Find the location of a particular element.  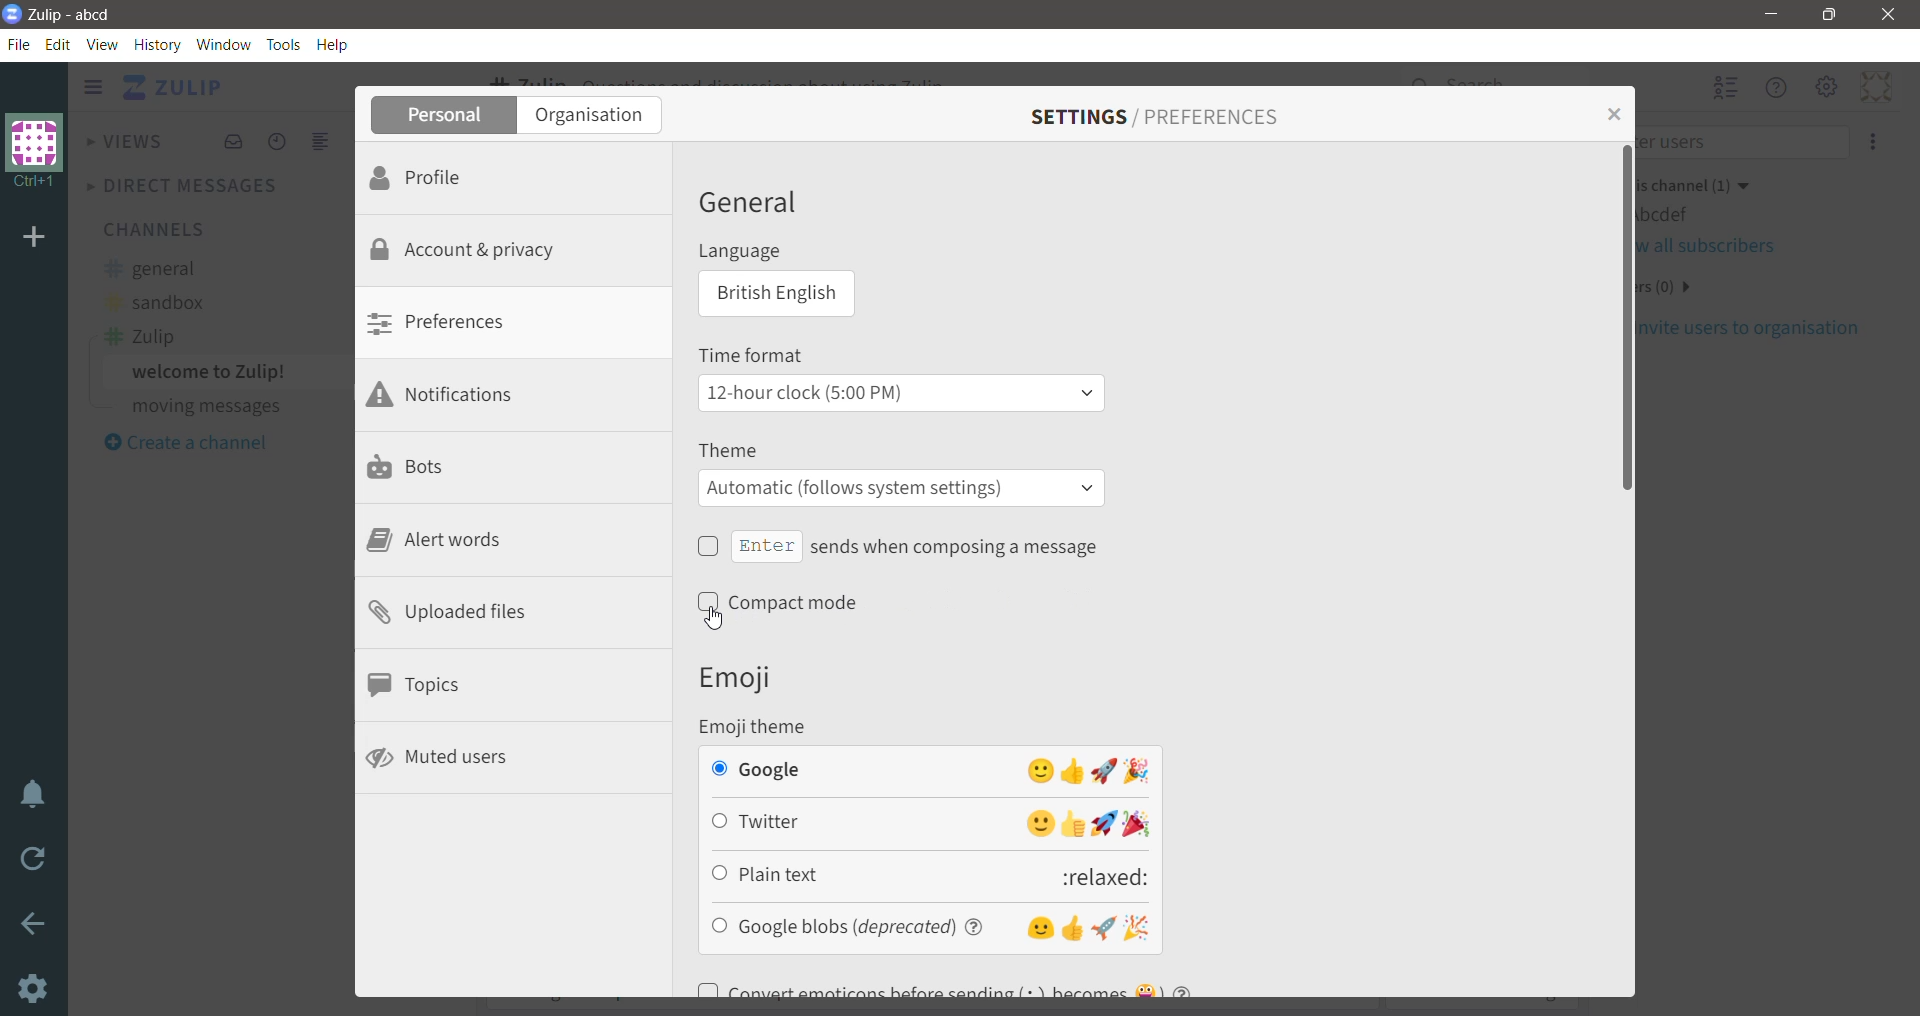

moving messages is located at coordinates (205, 406).